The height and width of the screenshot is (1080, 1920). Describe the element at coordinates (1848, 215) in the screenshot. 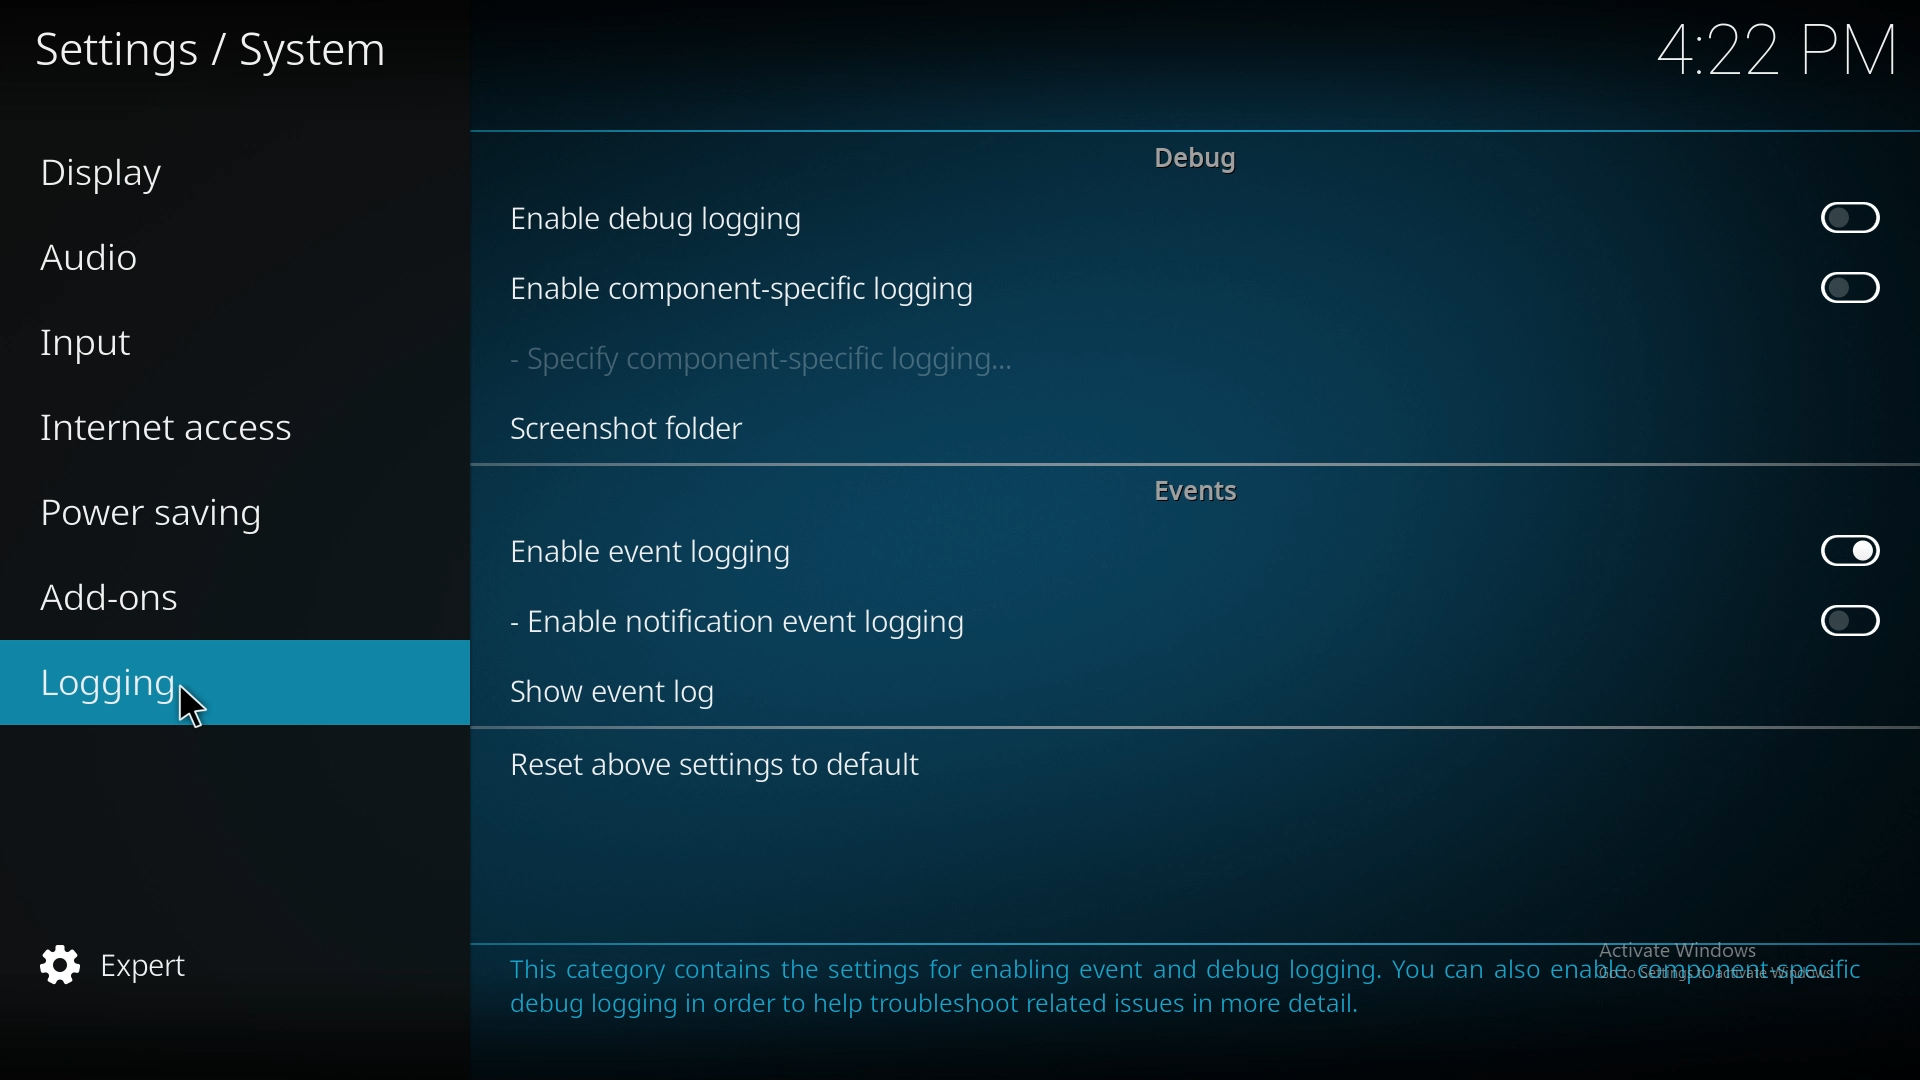

I see `off` at that location.